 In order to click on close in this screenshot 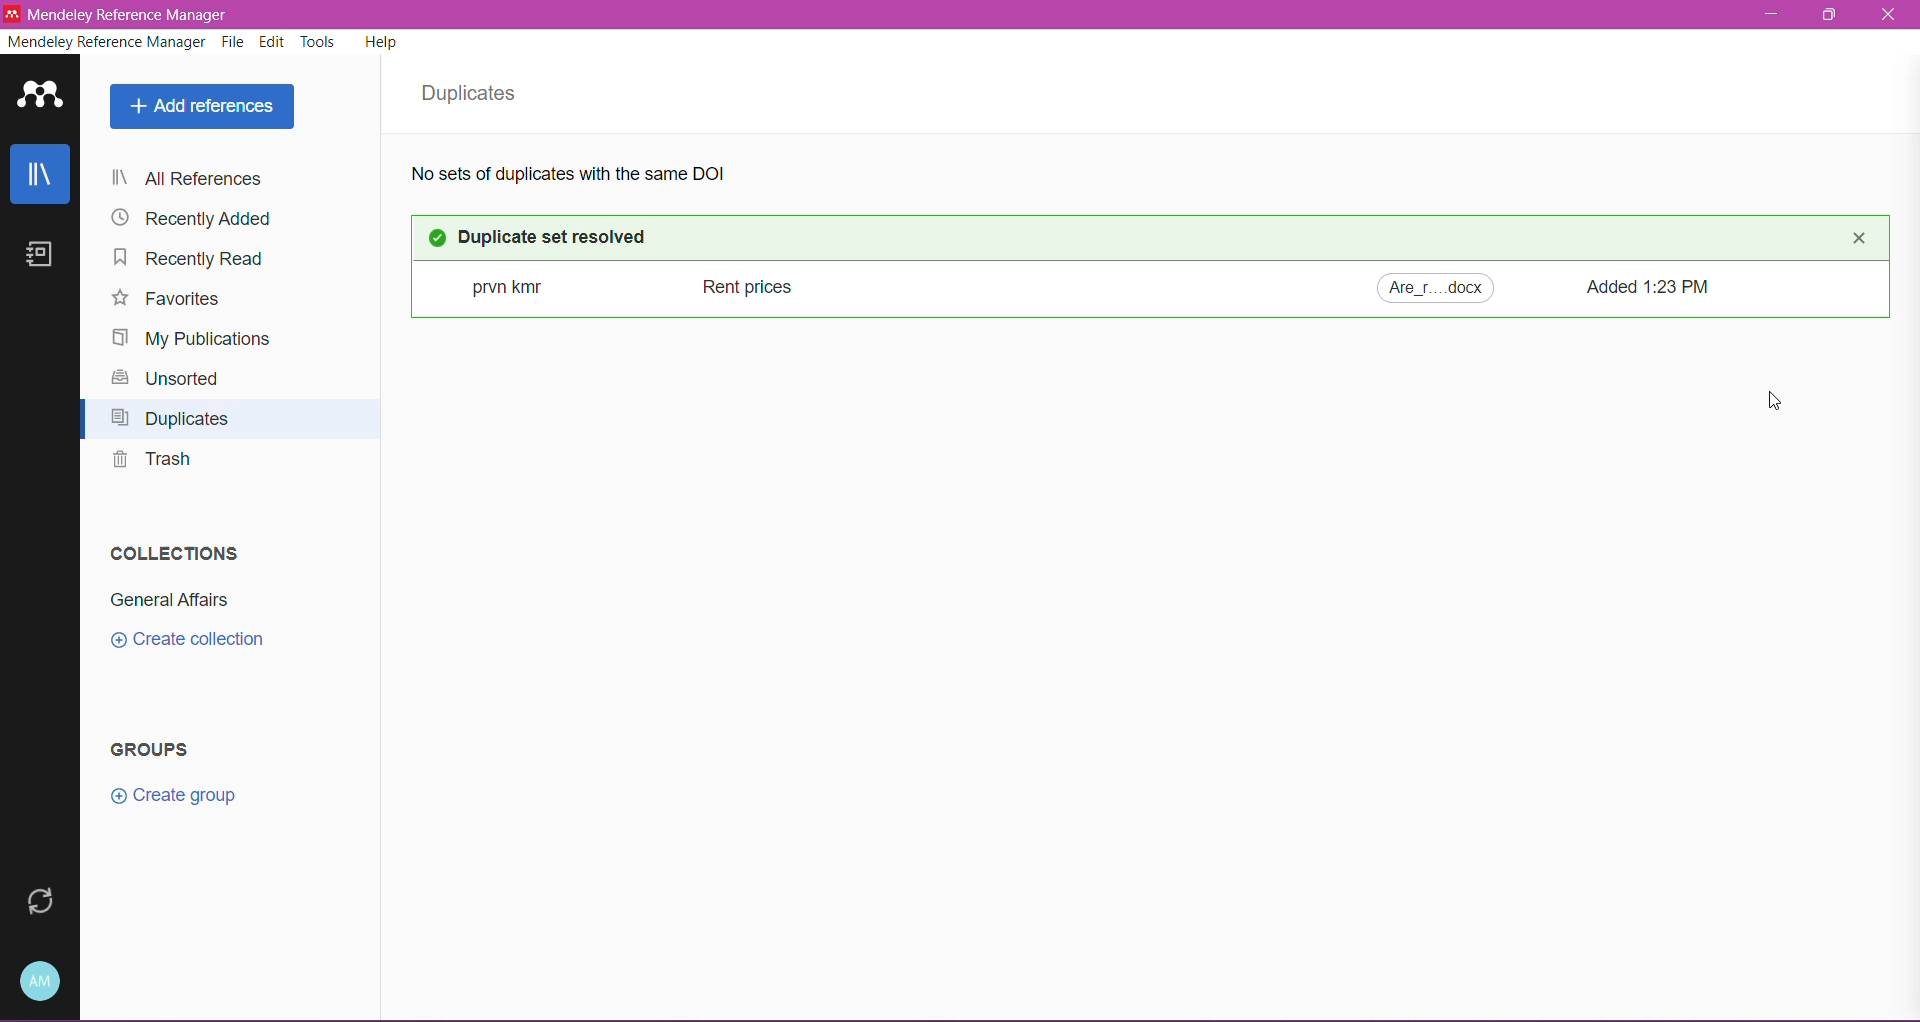, I will do `click(1861, 239)`.